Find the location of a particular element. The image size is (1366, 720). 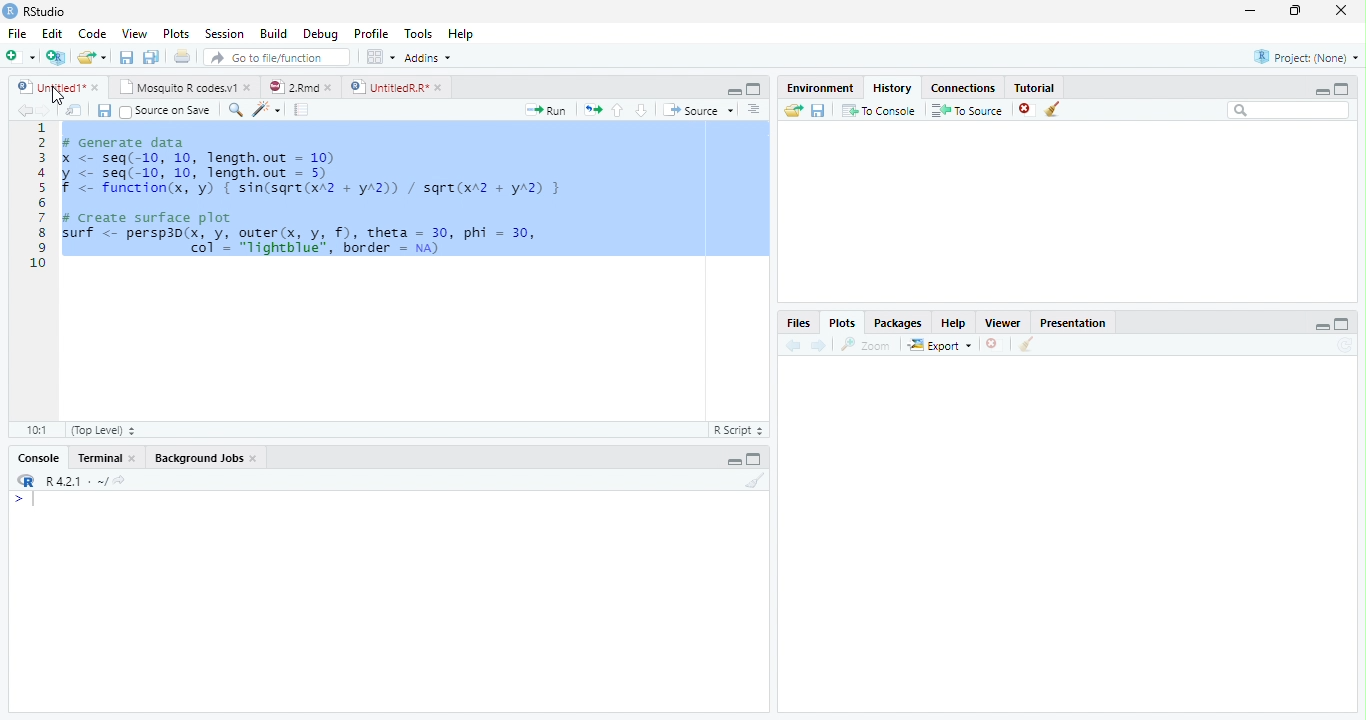

Code tools is located at coordinates (267, 109).